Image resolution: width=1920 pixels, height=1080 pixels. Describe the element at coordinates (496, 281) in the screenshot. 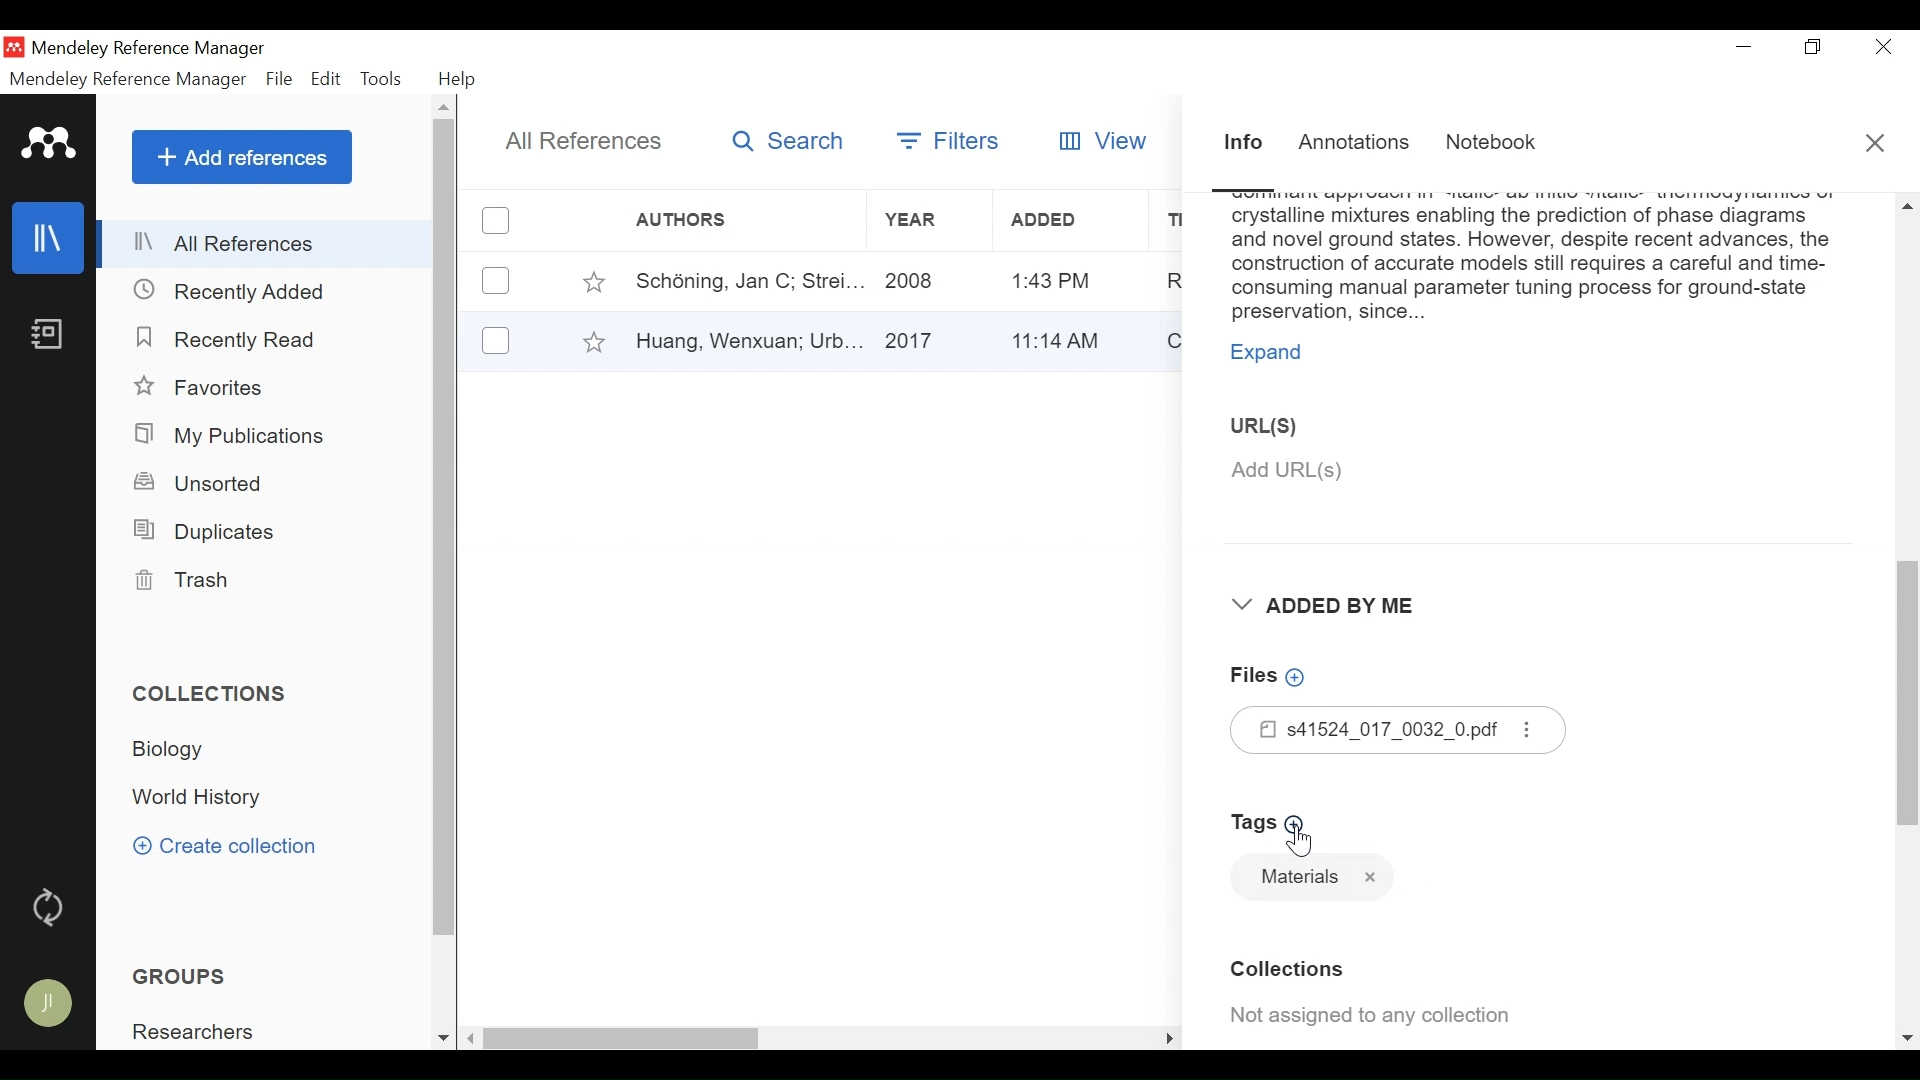

I see `(un)select` at that location.